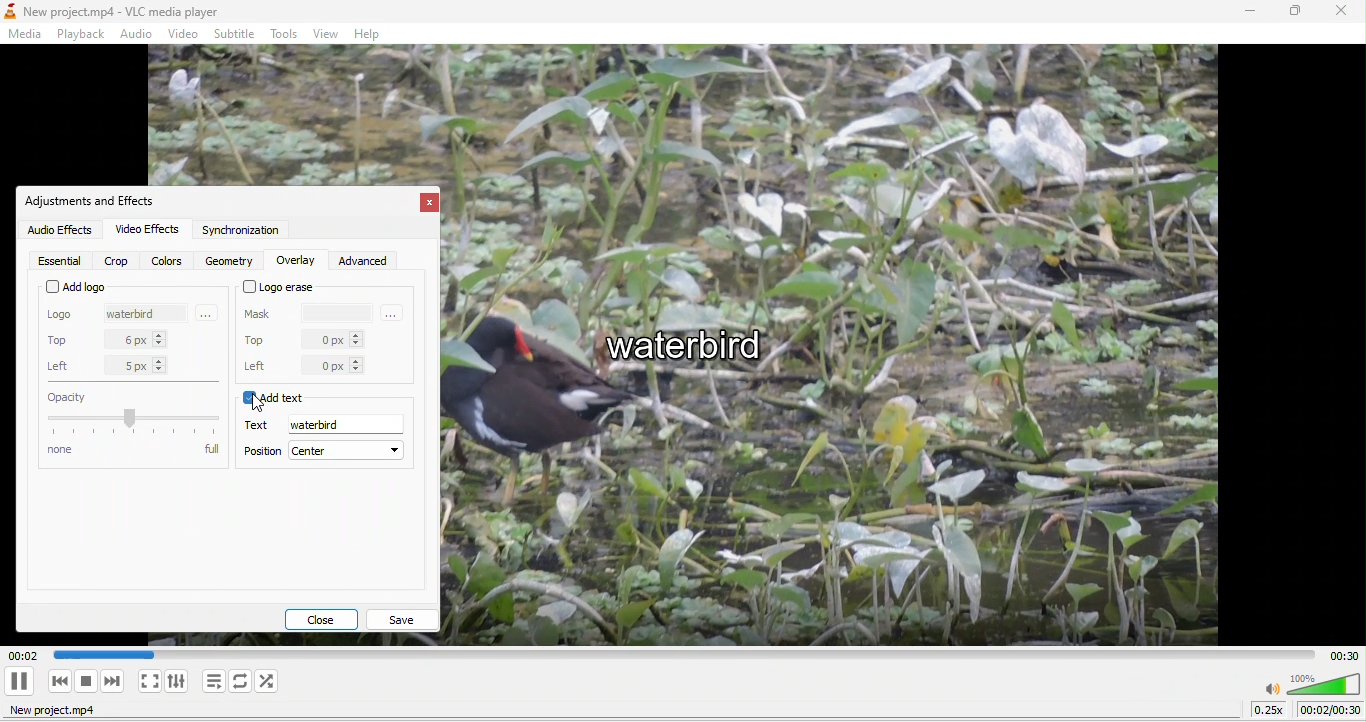 The height and width of the screenshot is (722, 1366). I want to click on advanced, so click(363, 261).